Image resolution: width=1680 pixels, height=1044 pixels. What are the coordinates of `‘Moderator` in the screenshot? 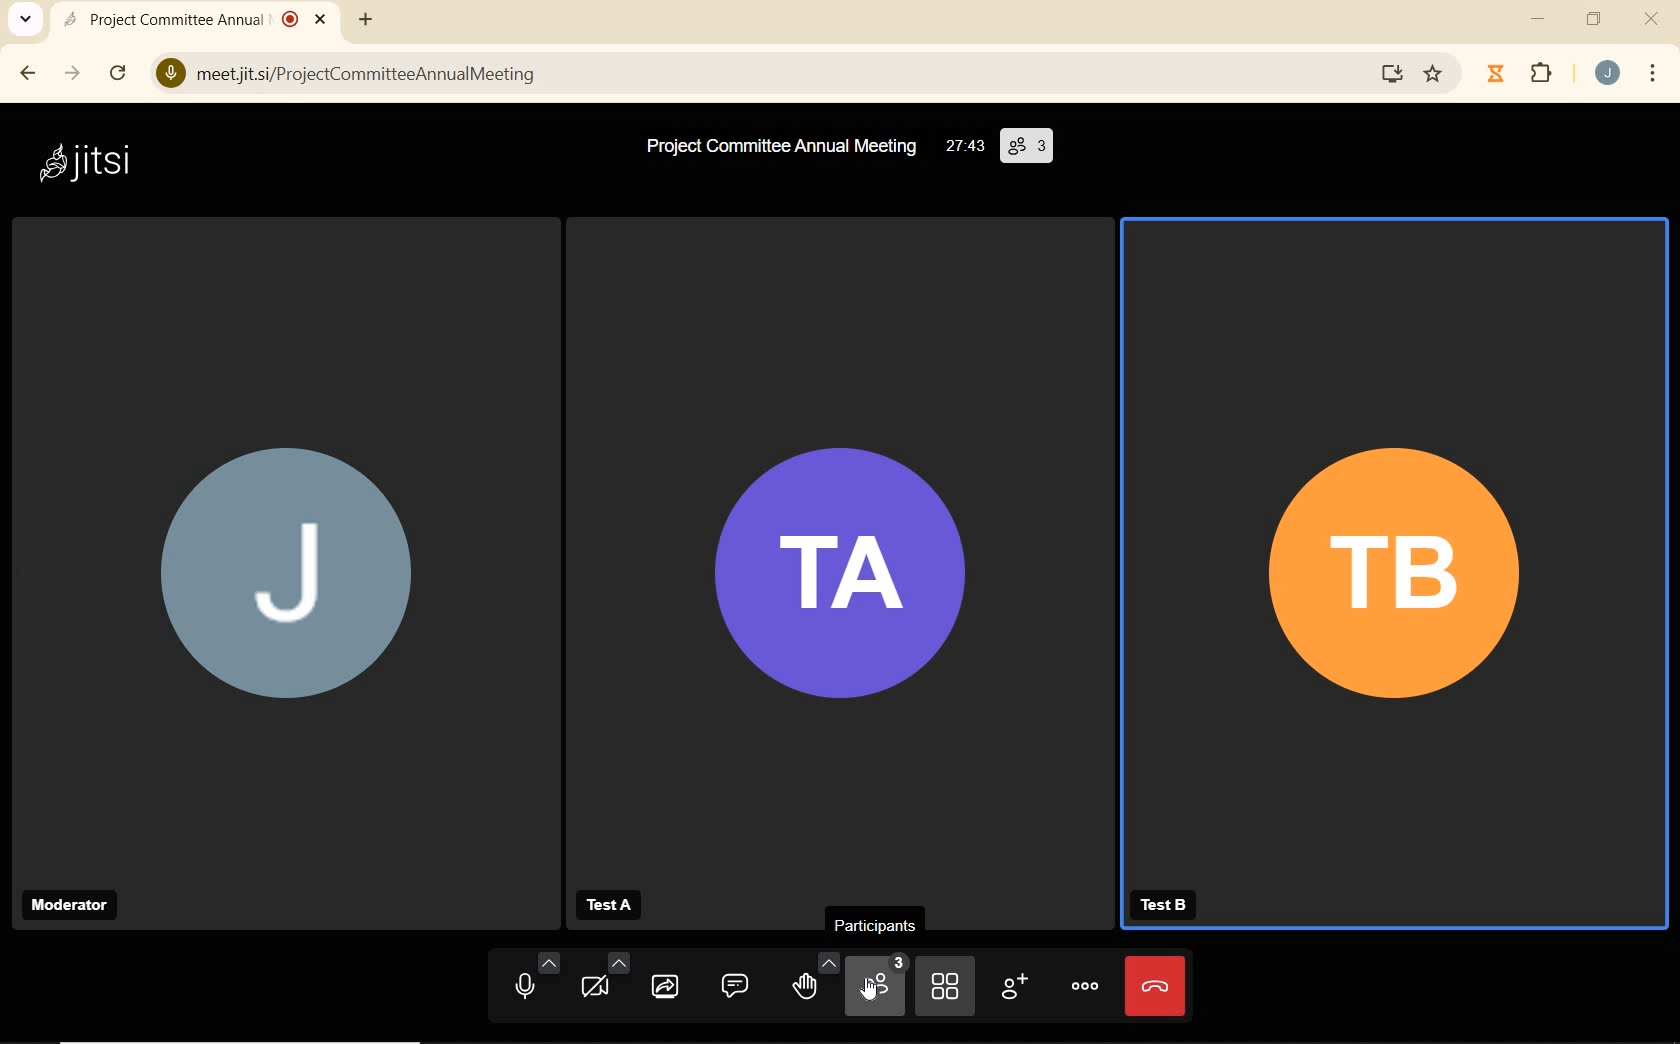 It's located at (70, 906).